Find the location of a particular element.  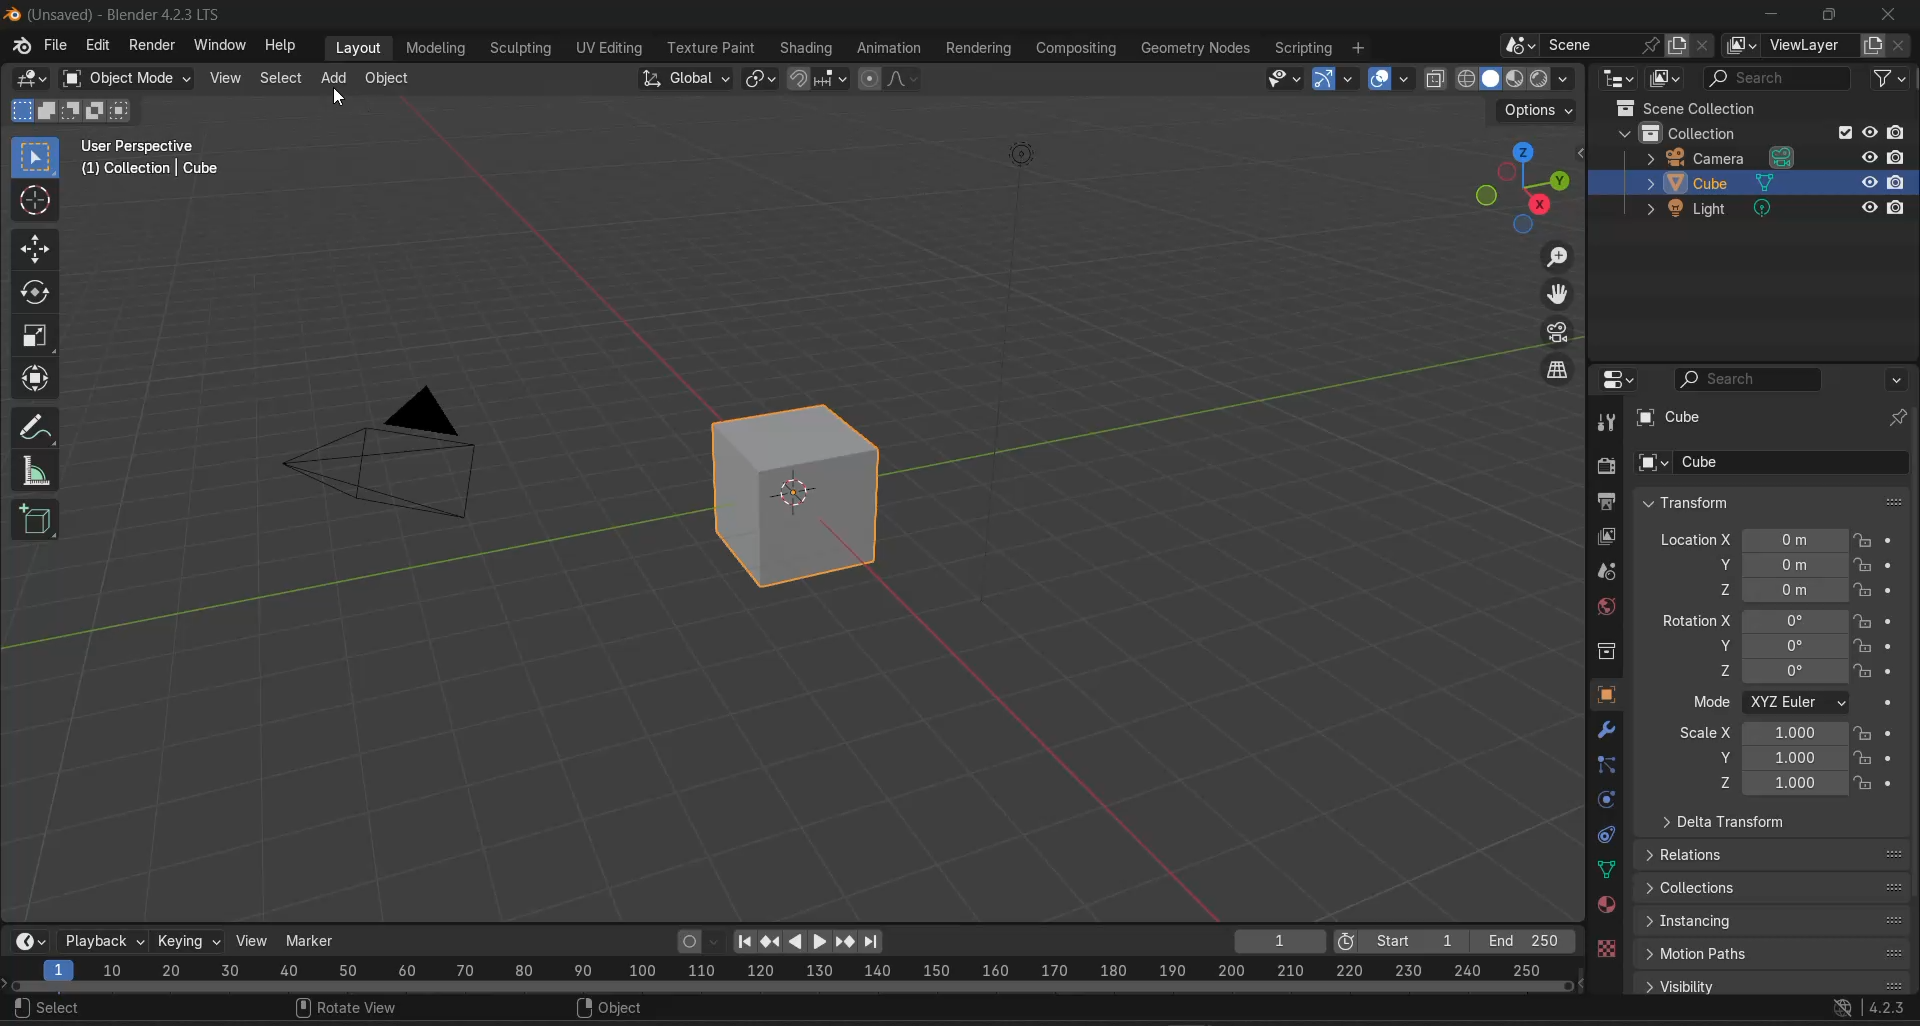

cube is located at coordinates (1725, 180).